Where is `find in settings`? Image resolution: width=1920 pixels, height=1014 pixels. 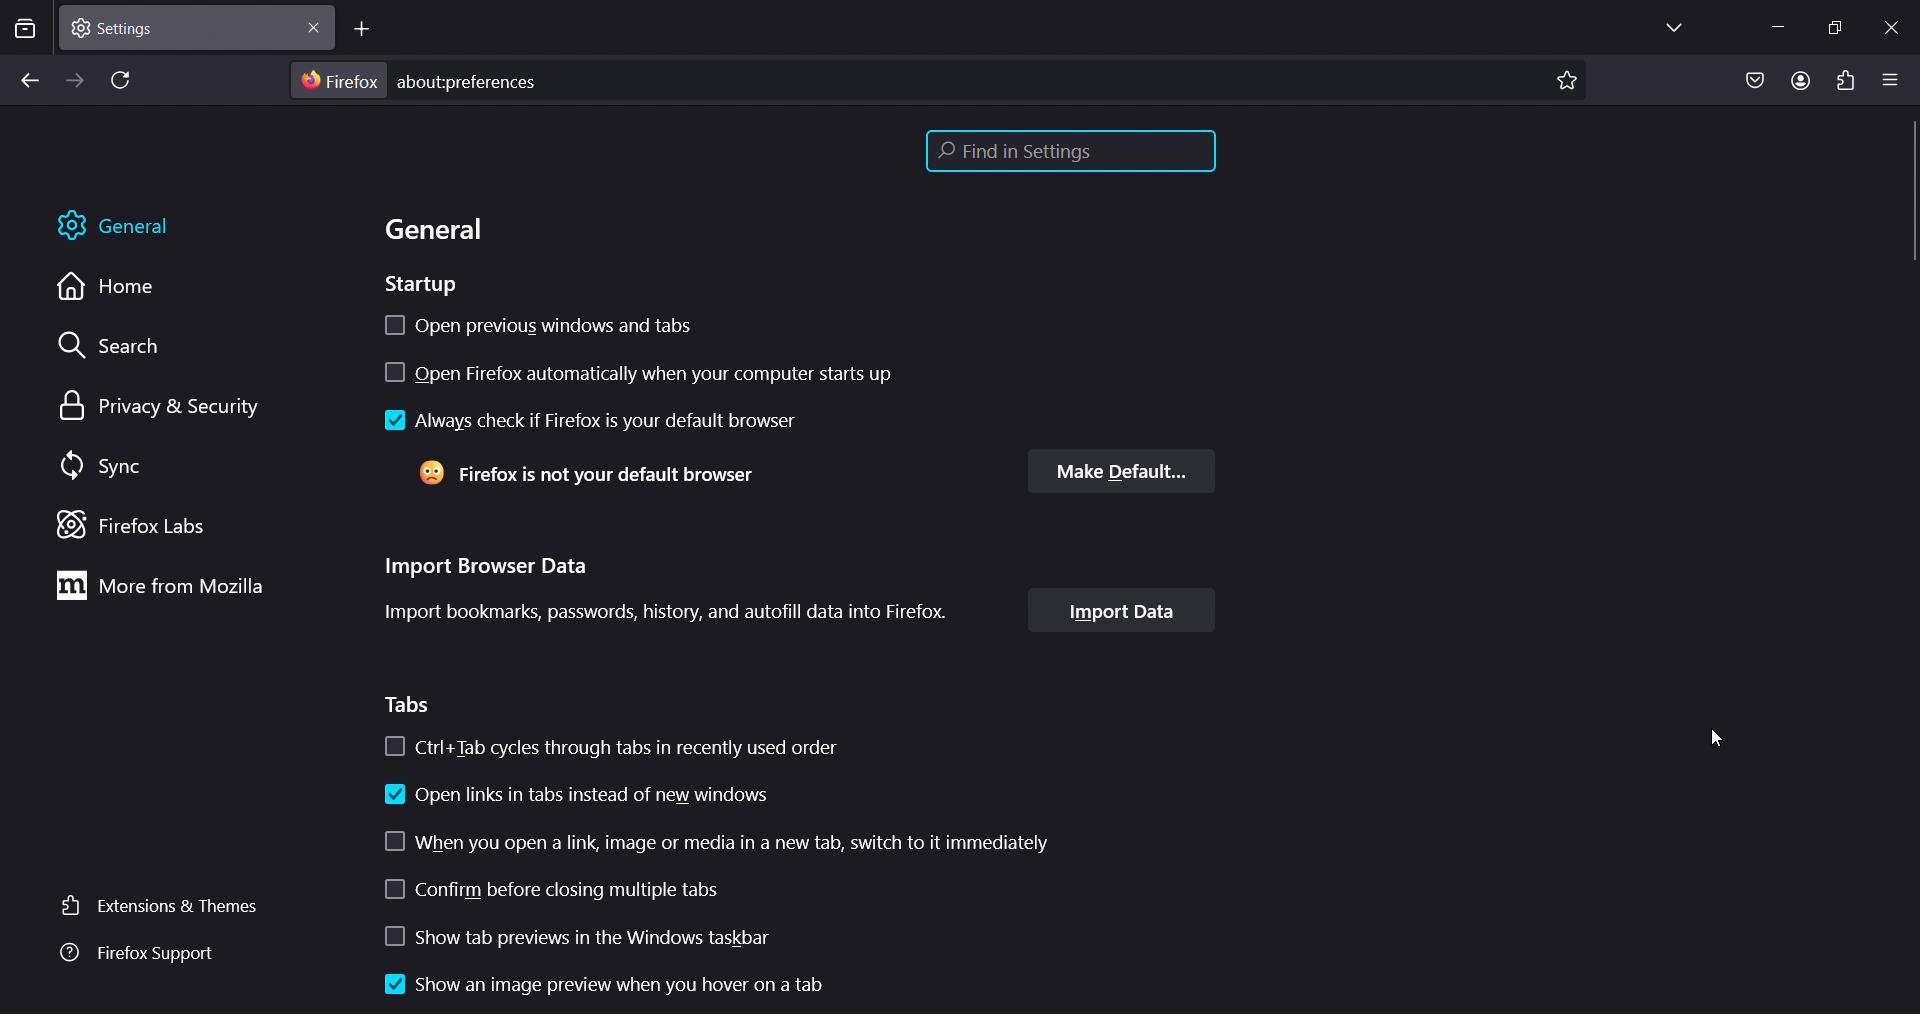
find in settings is located at coordinates (1070, 152).